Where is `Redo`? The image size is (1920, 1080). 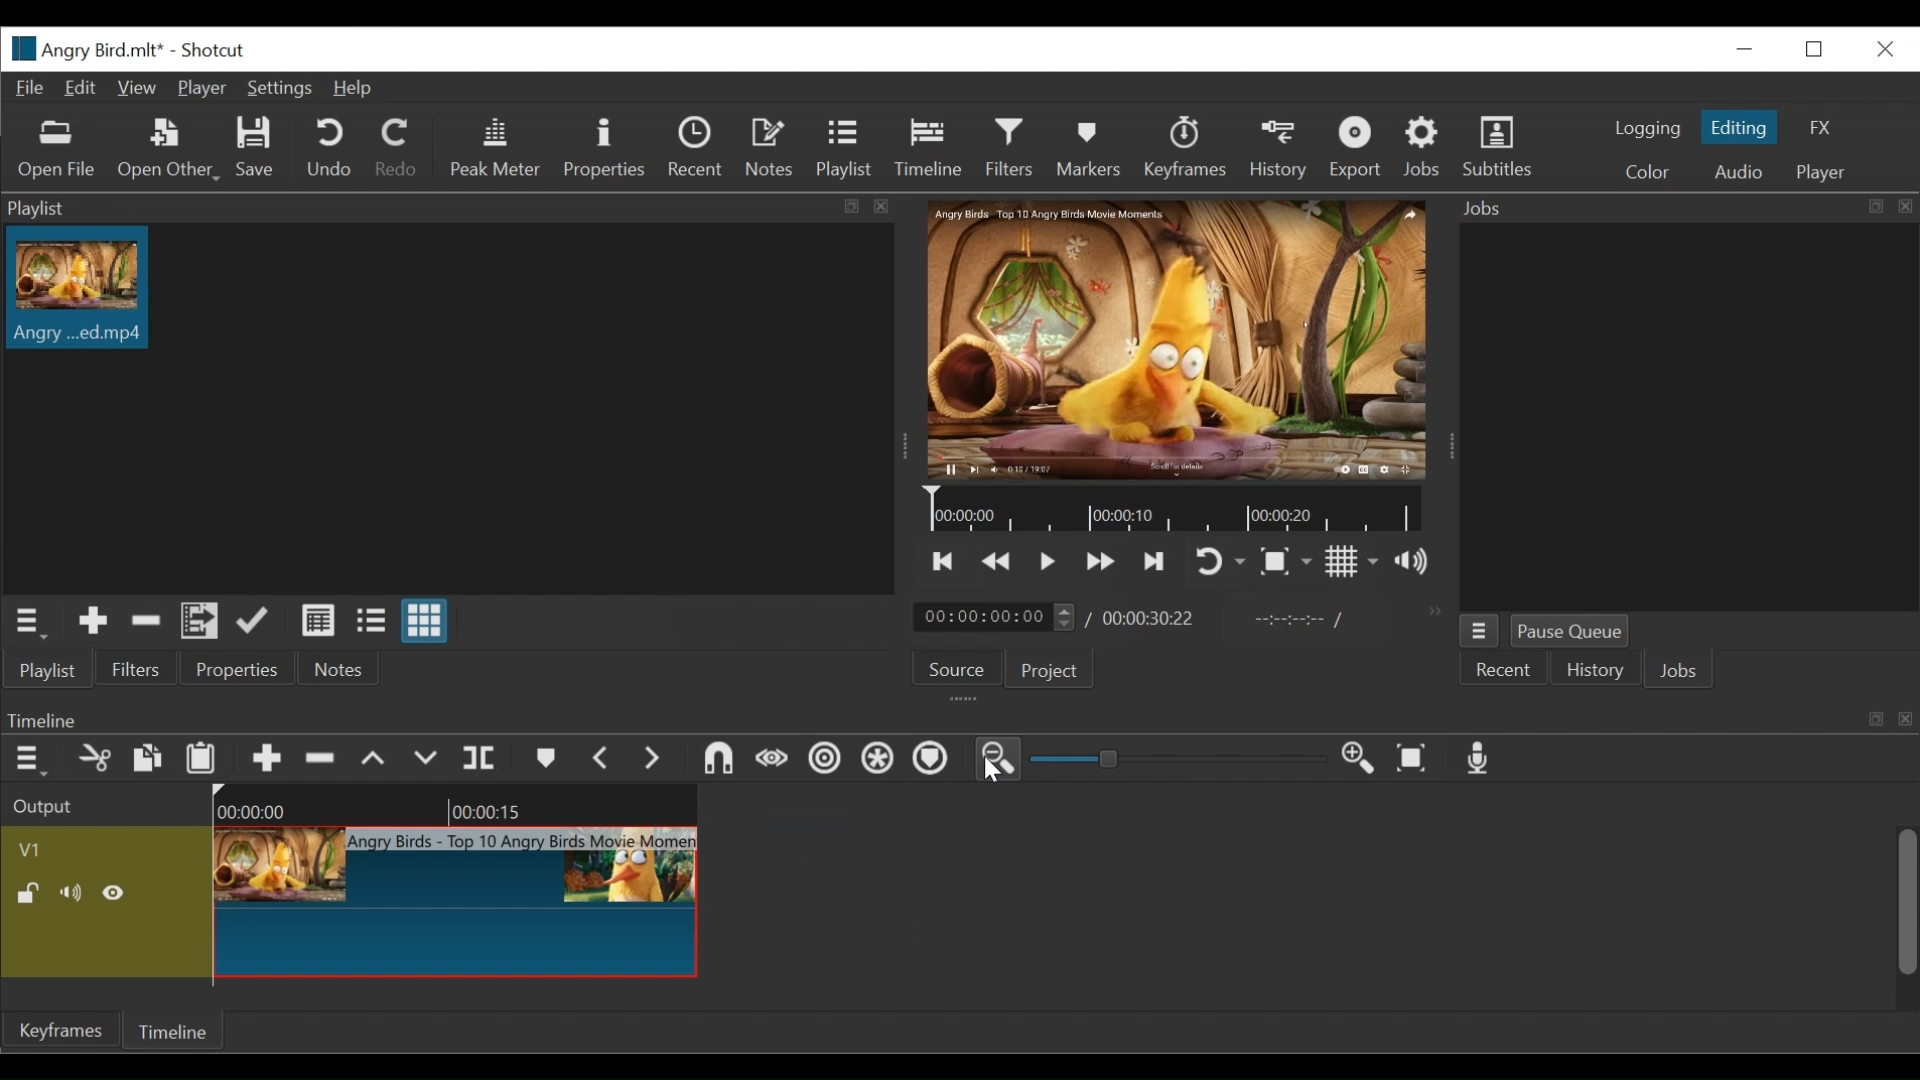 Redo is located at coordinates (394, 146).